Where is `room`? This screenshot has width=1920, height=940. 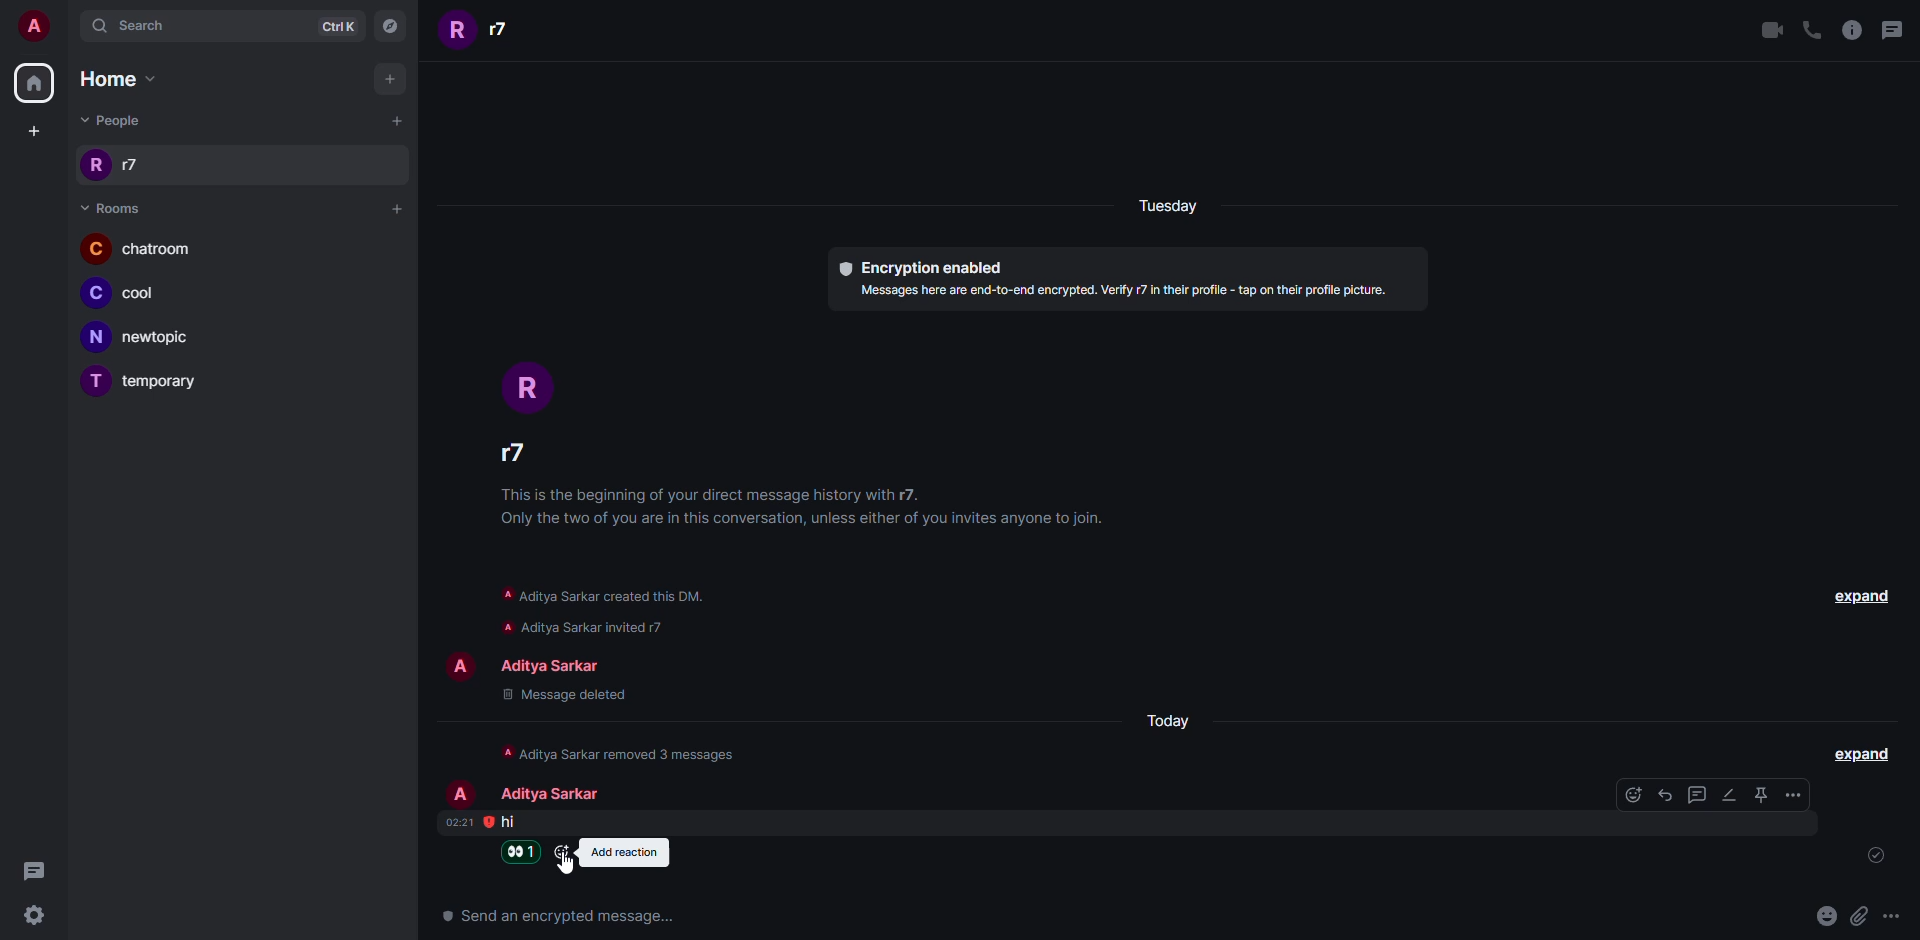 room is located at coordinates (139, 248).